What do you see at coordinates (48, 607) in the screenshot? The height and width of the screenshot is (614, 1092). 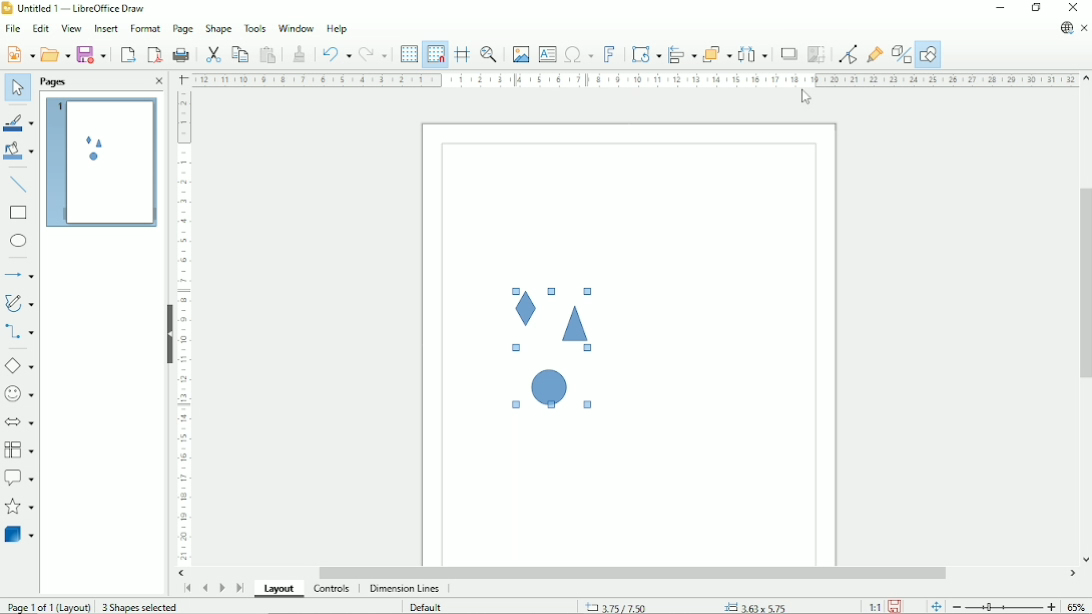 I see `Page 1 of 1 (Layout)` at bounding box center [48, 607].